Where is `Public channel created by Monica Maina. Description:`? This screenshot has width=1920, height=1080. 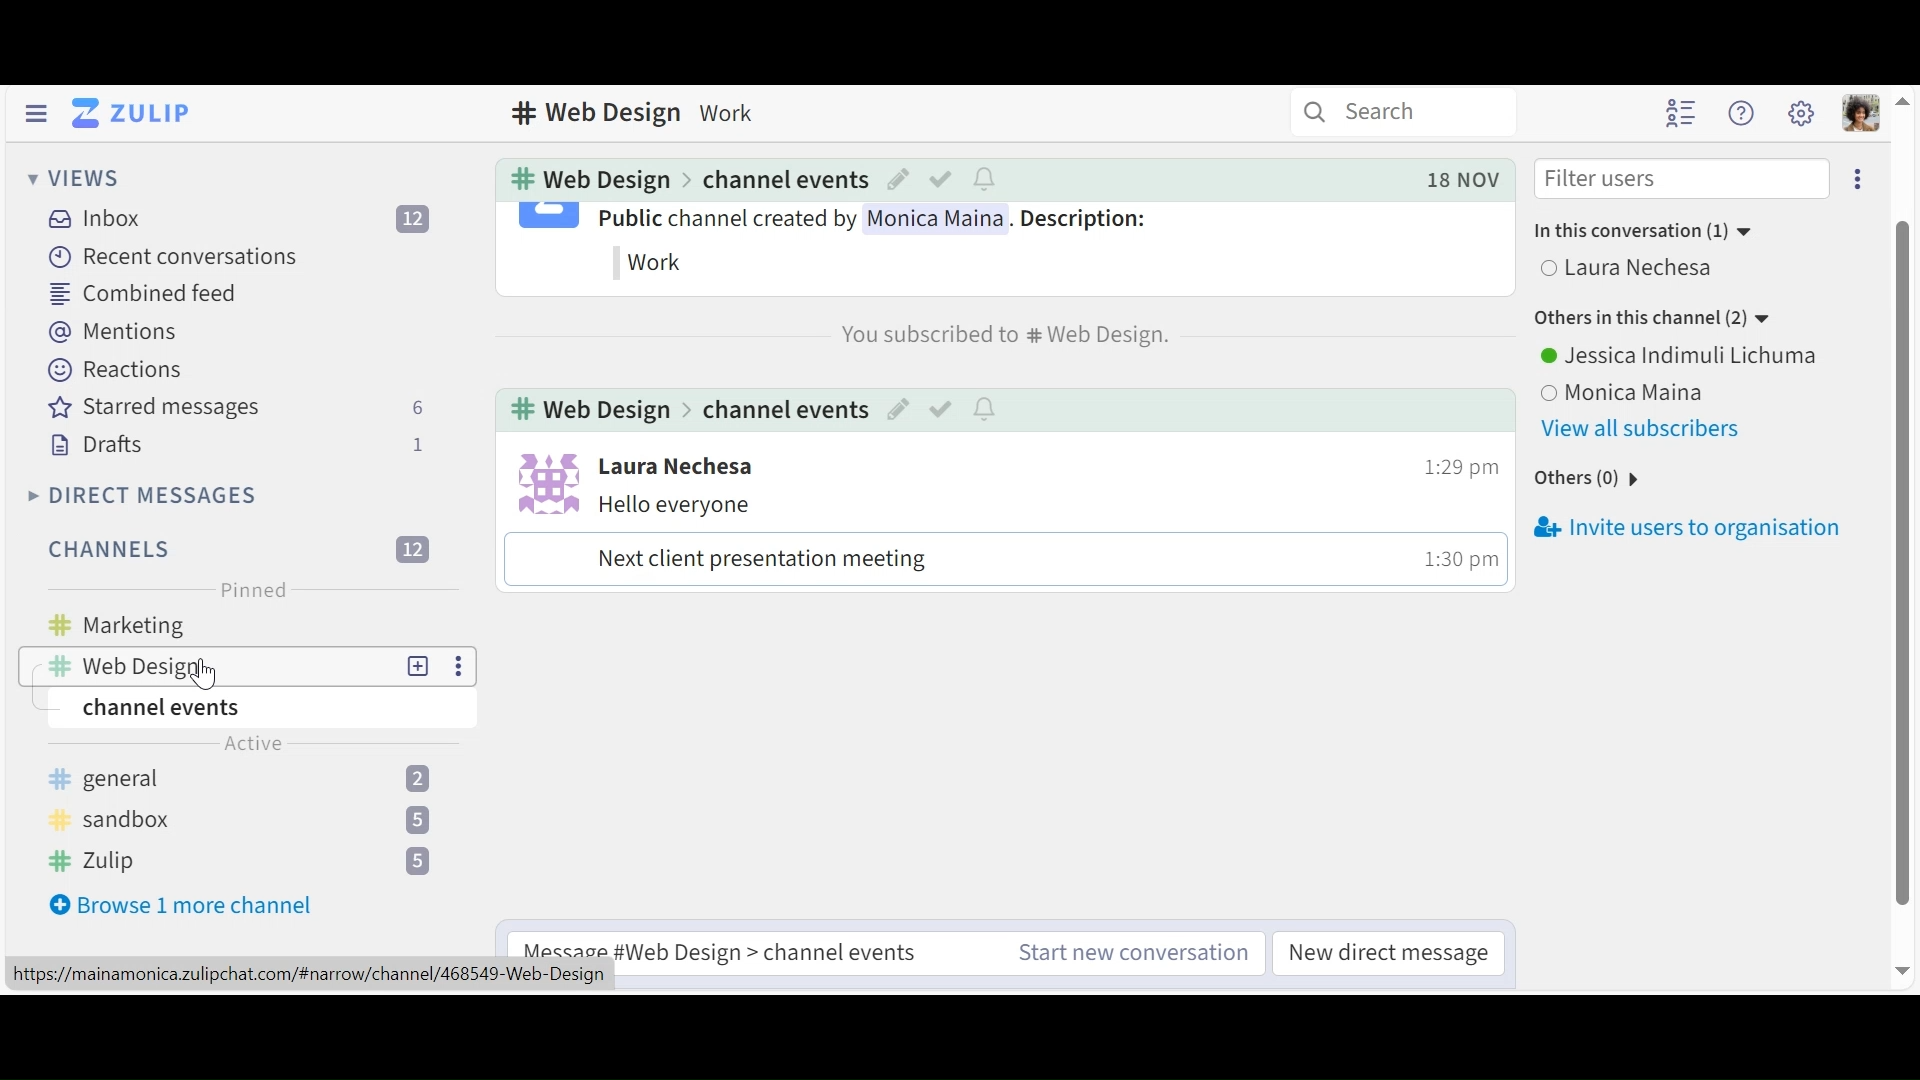
Public channel created by Monica Maina. Description: is located at coordinates (876, 221).